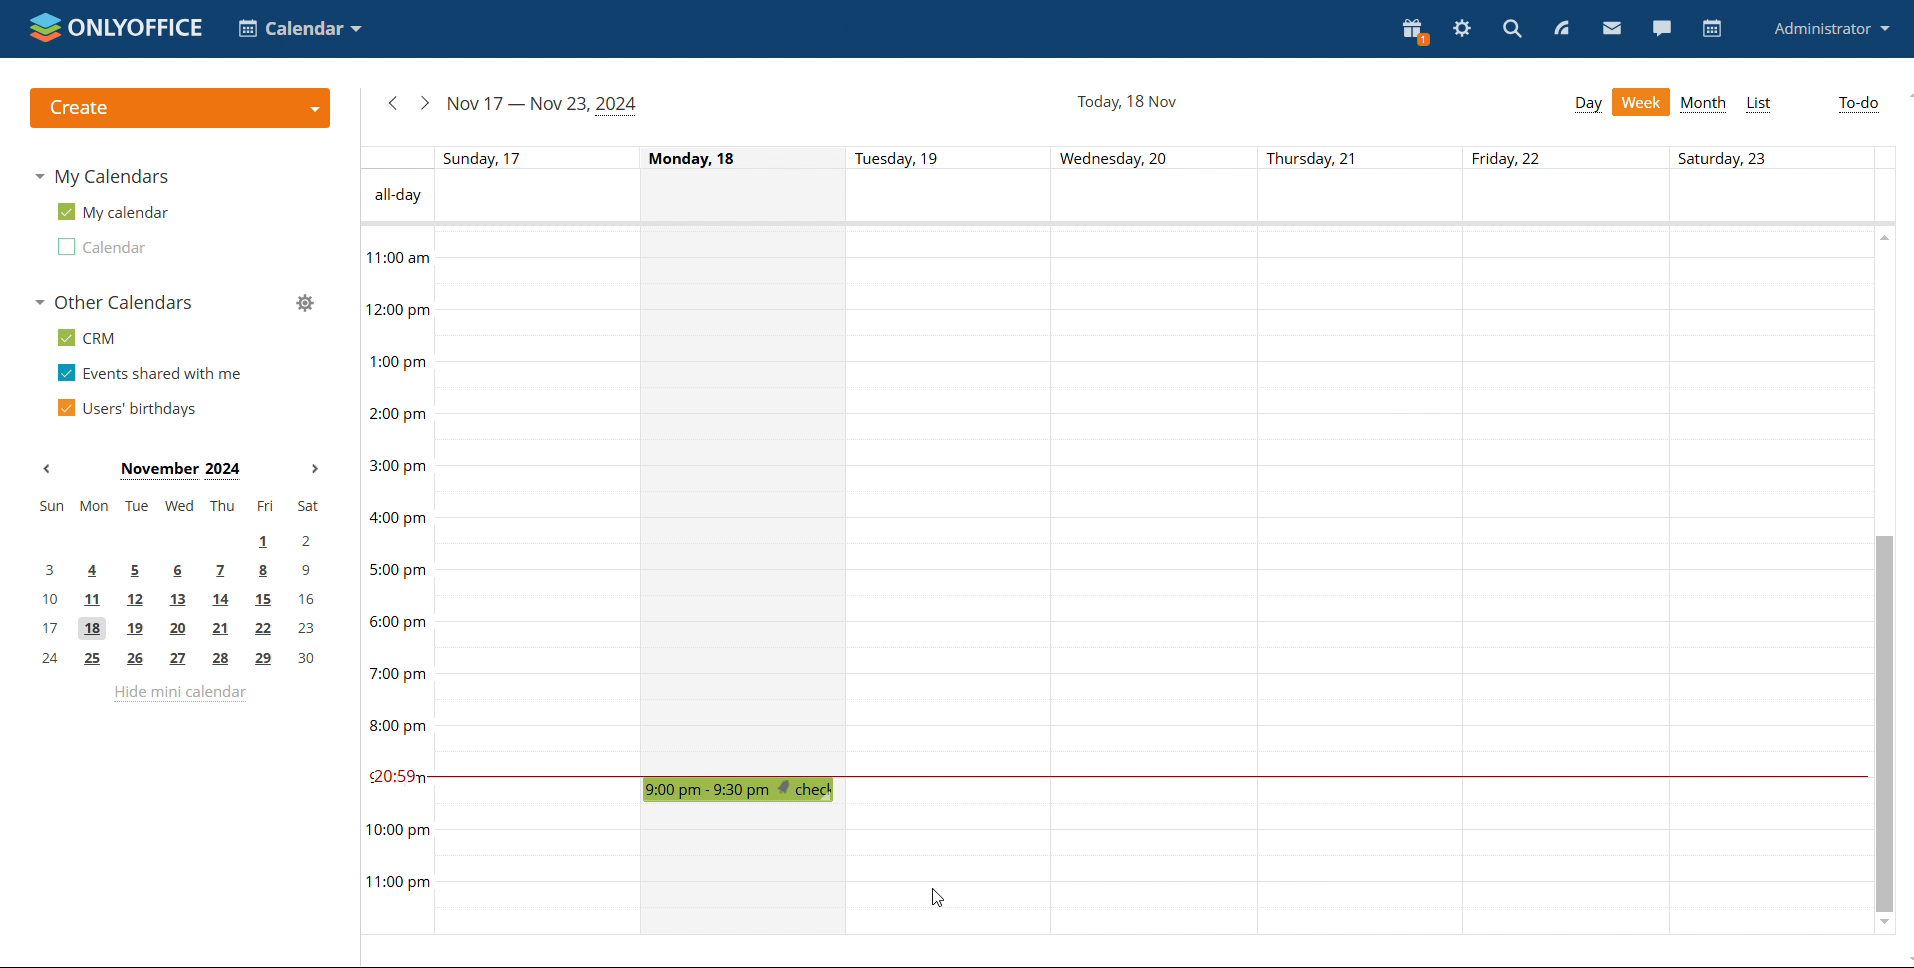 This screenshot has height=968, width=1914. Describe the element at coordinates (1712, 28) in the screenshot. I see `calendar` at that location.